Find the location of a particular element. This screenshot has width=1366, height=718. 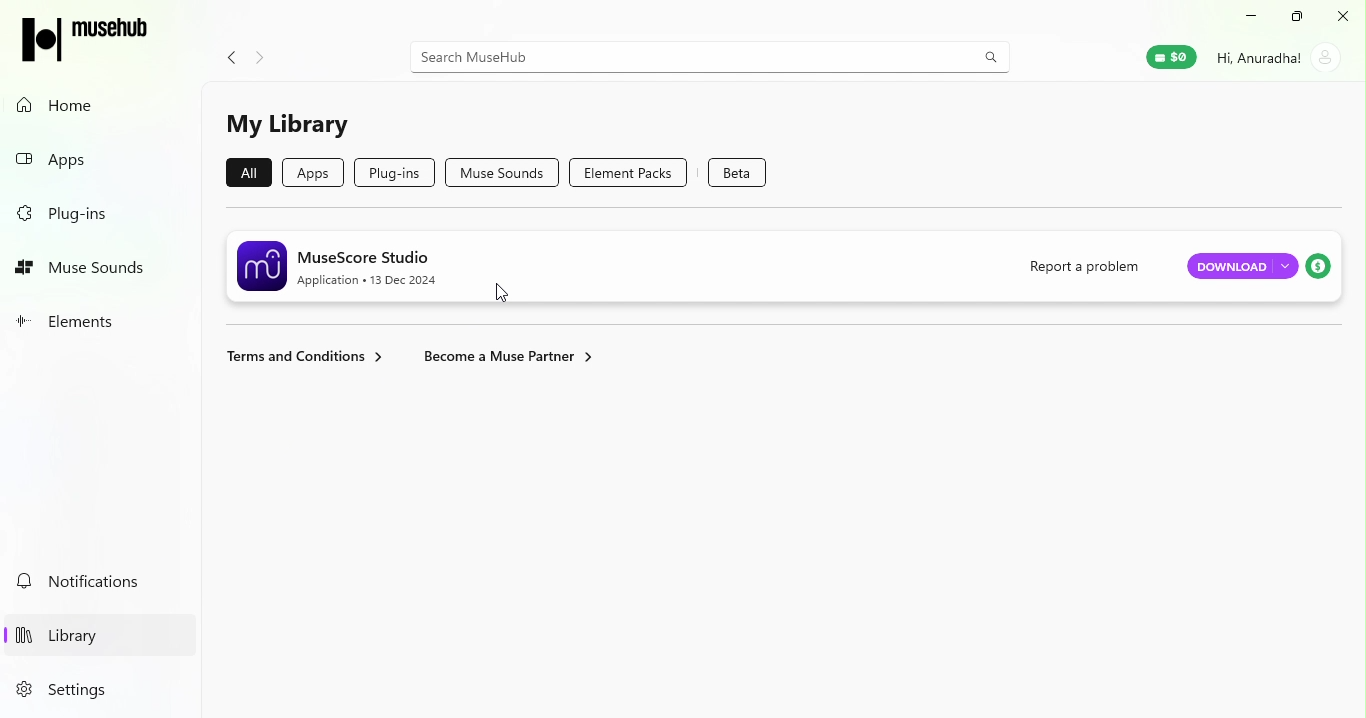

Download is located at coordinates (1229, 267).